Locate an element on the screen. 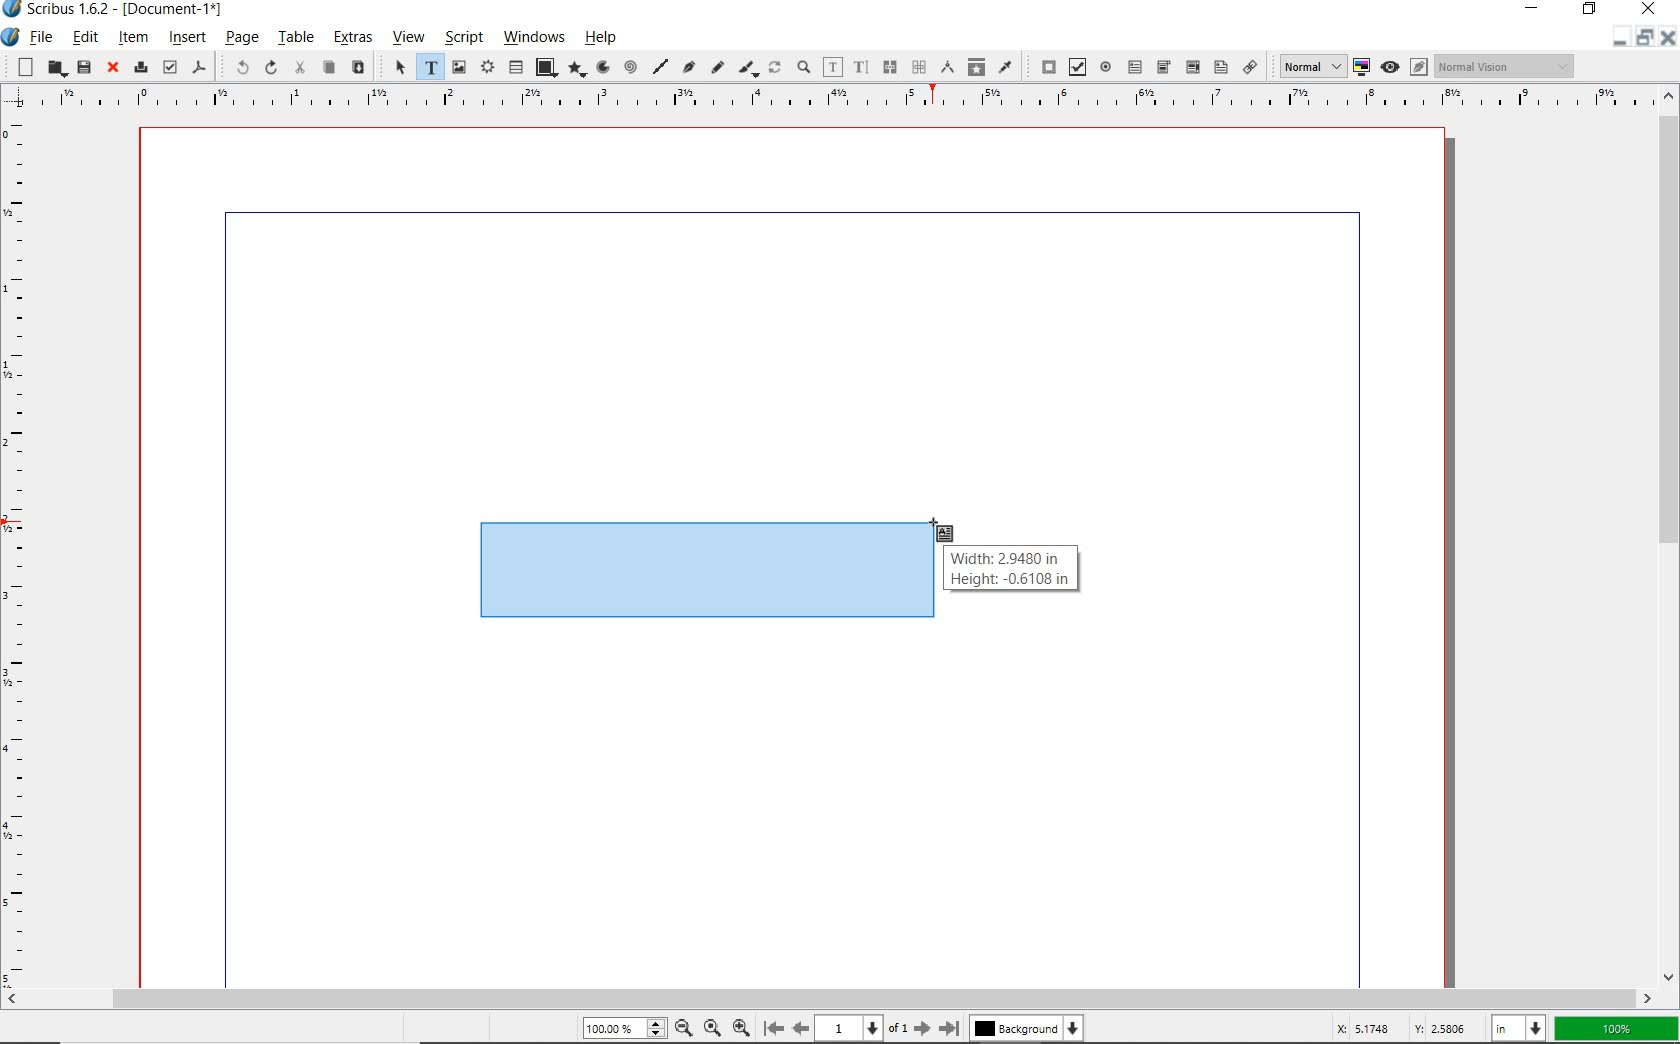 This screenshot has height=1044, width=1680. scrollbar is located at coordinates (1668, 535).